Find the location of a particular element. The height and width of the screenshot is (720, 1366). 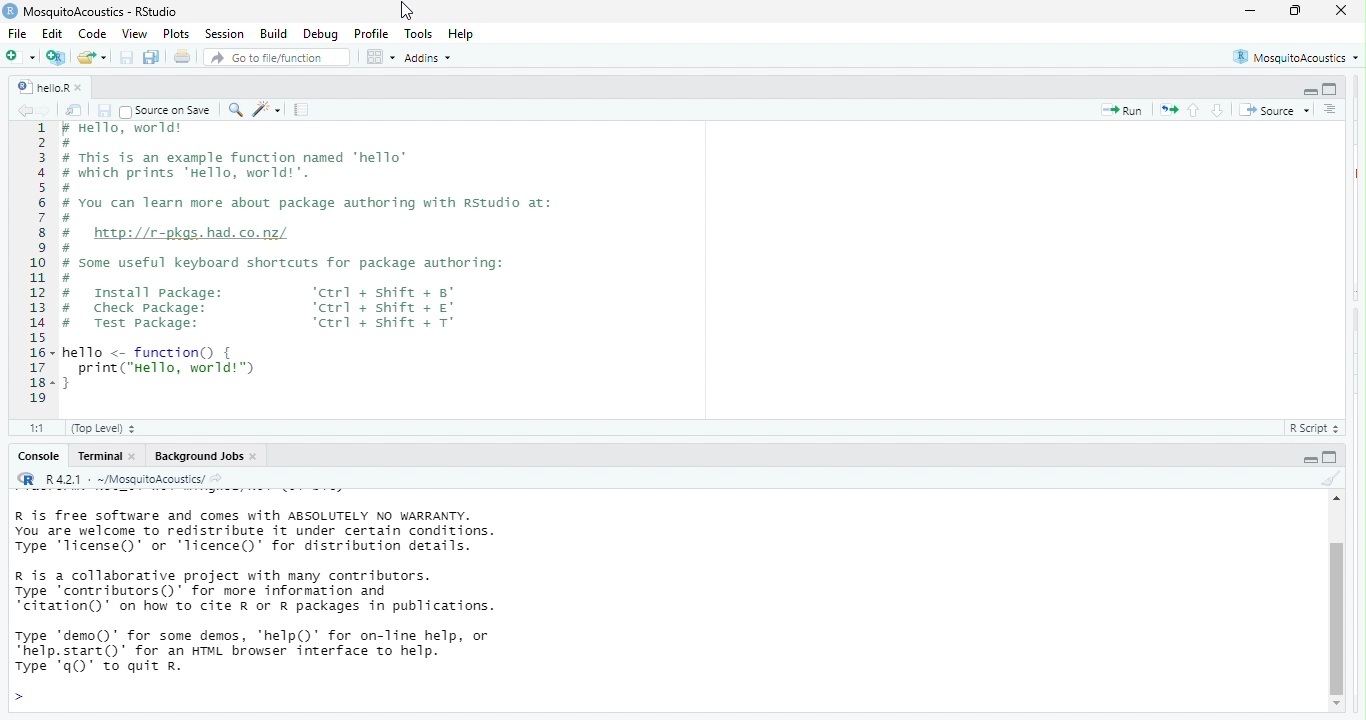

save current document is located at coordinates (105, 110).